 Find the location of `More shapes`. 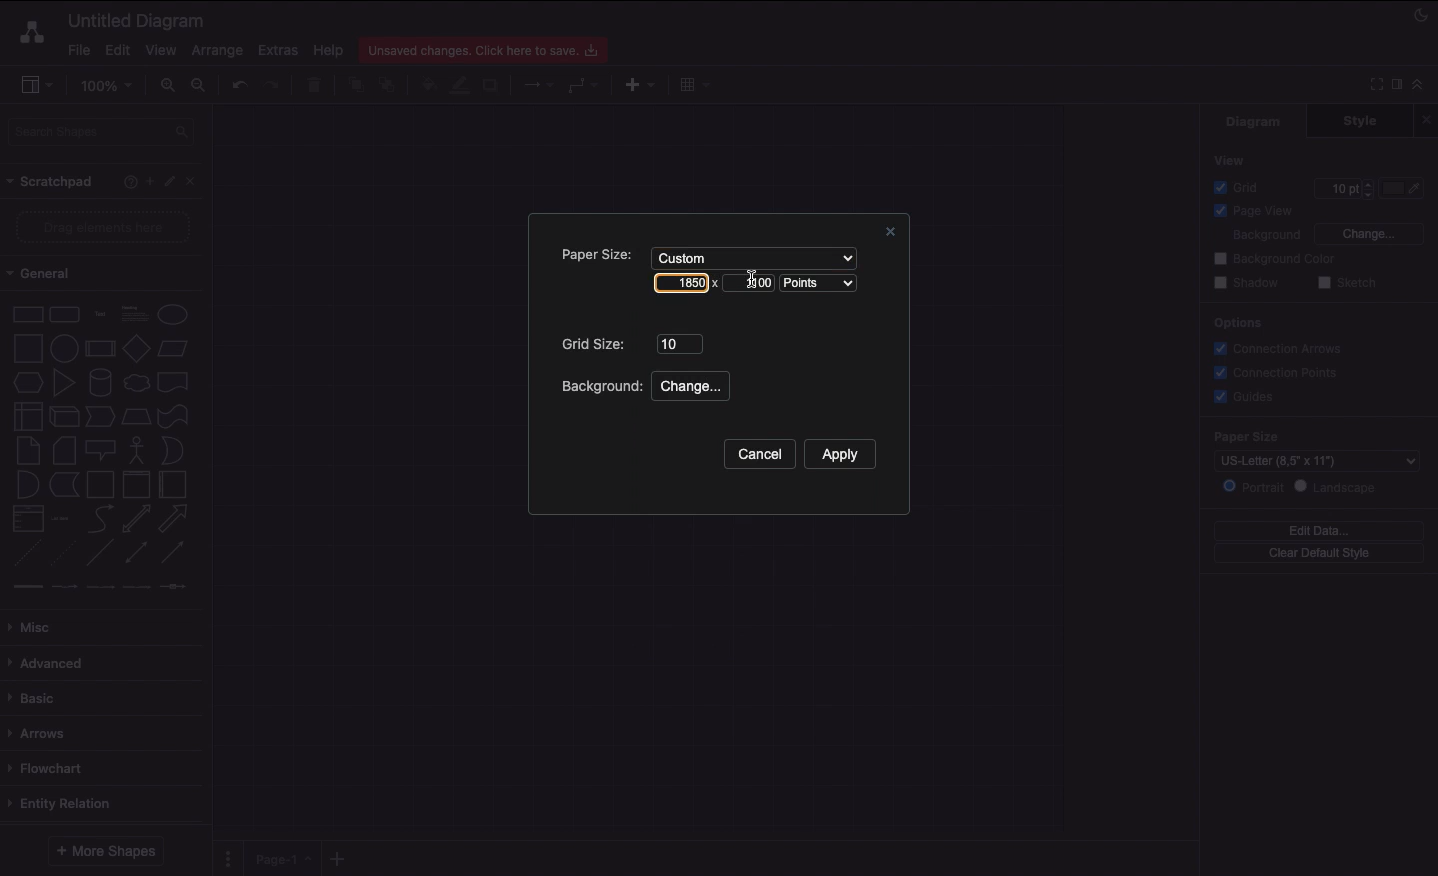

More shapes is located at coordinates (104, 851).